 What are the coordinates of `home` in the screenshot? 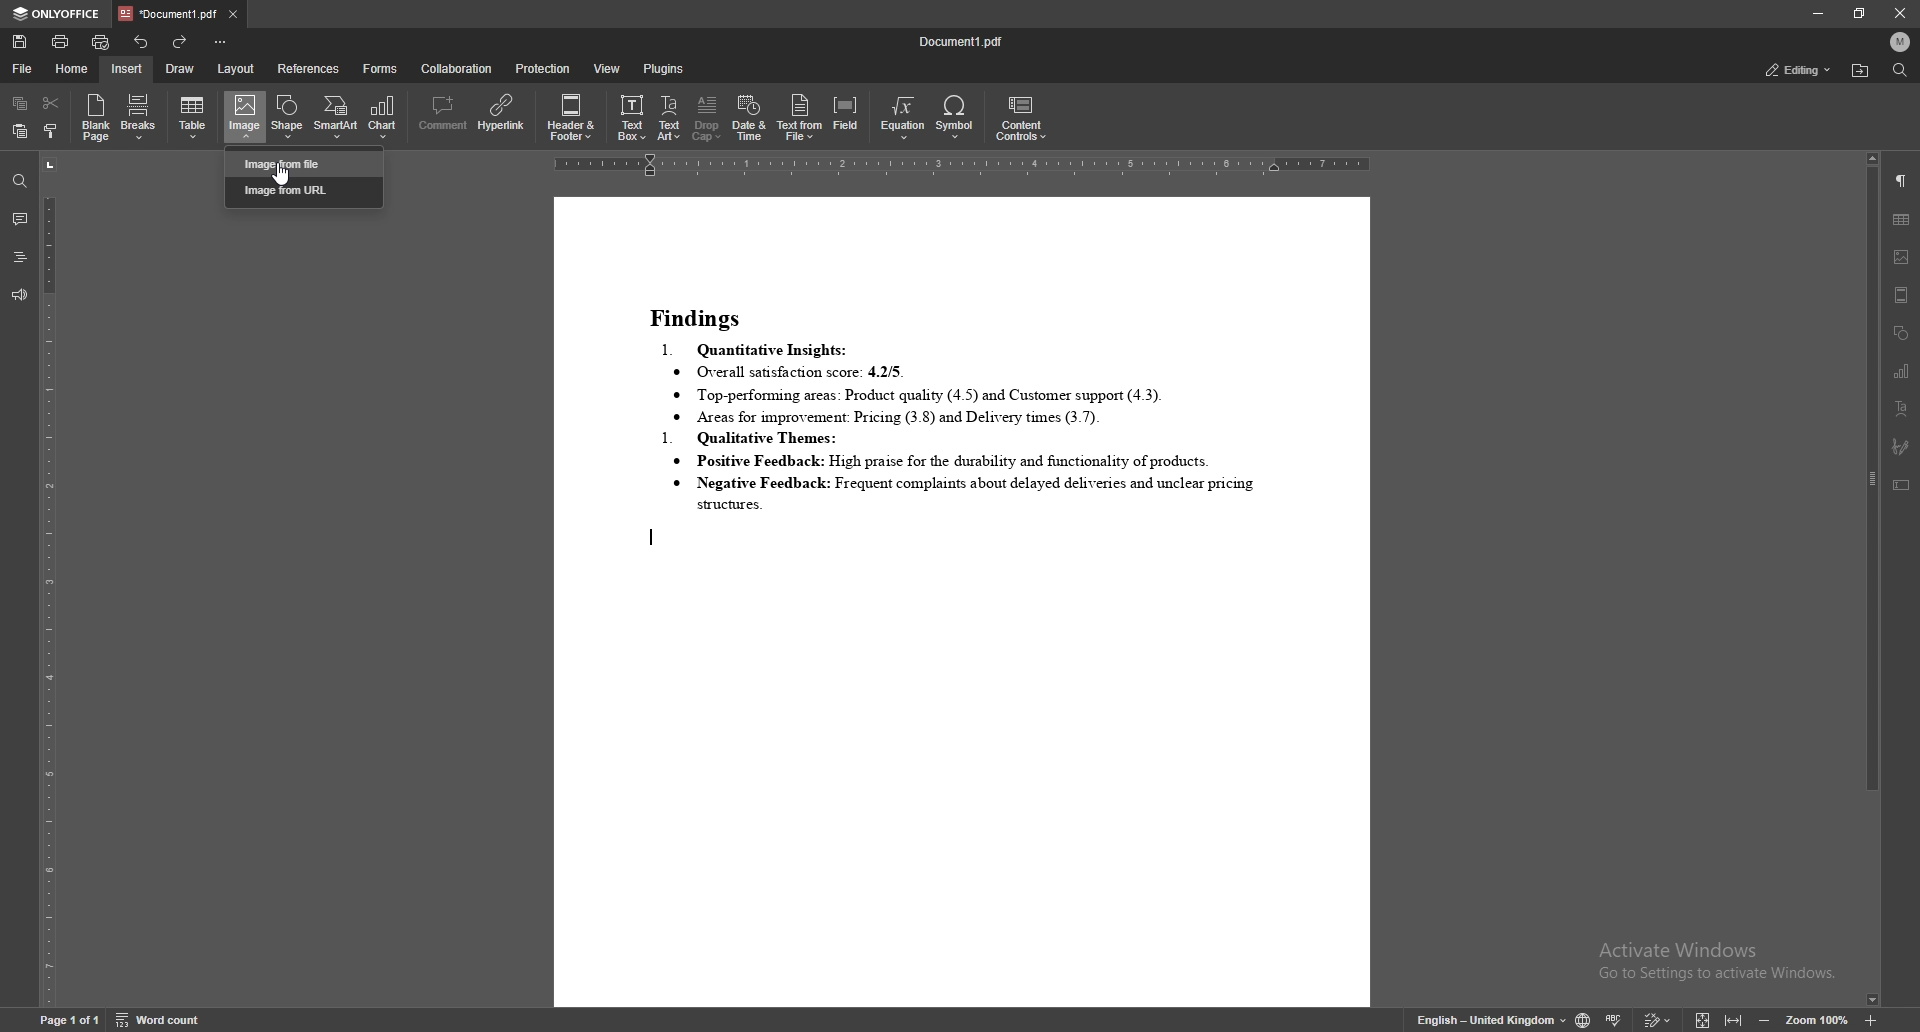 It's located at (73, 68).